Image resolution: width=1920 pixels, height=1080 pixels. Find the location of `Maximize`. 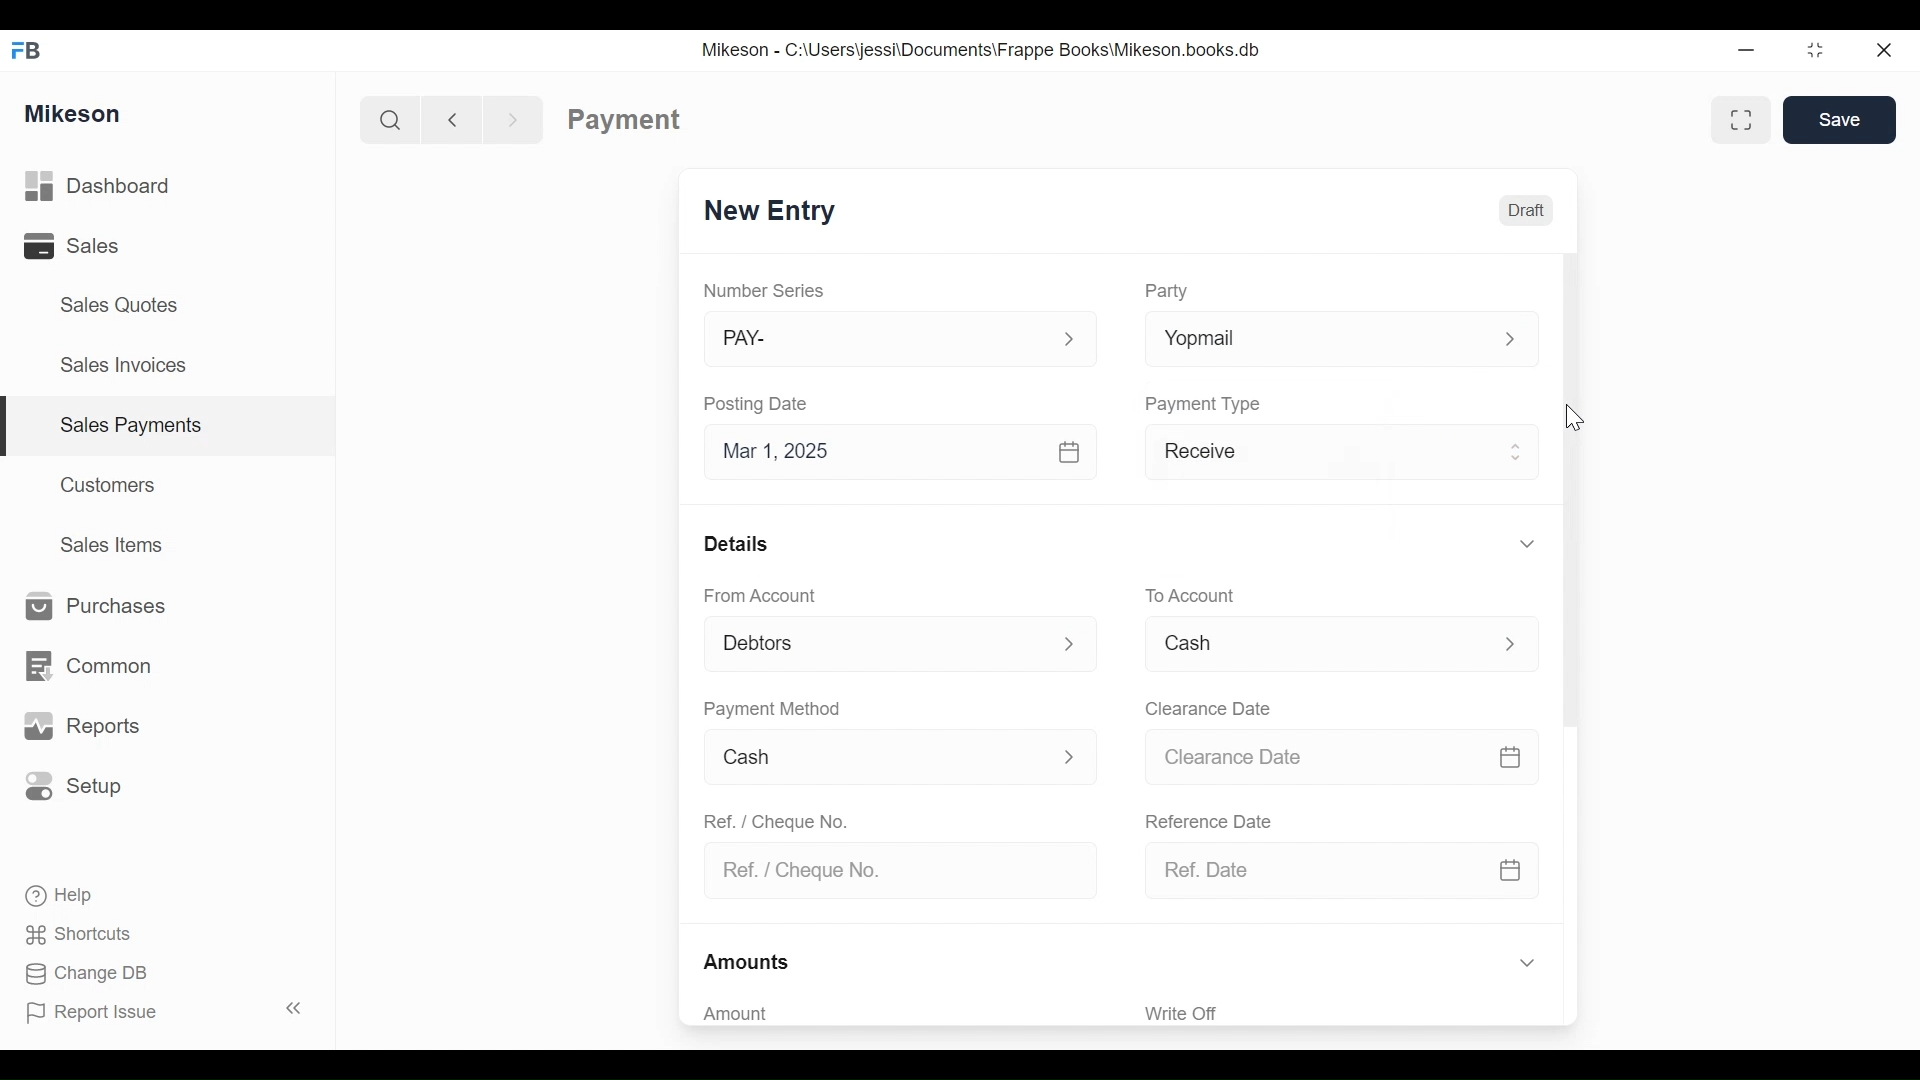

Maximize is located at coordinates (1812, 53).